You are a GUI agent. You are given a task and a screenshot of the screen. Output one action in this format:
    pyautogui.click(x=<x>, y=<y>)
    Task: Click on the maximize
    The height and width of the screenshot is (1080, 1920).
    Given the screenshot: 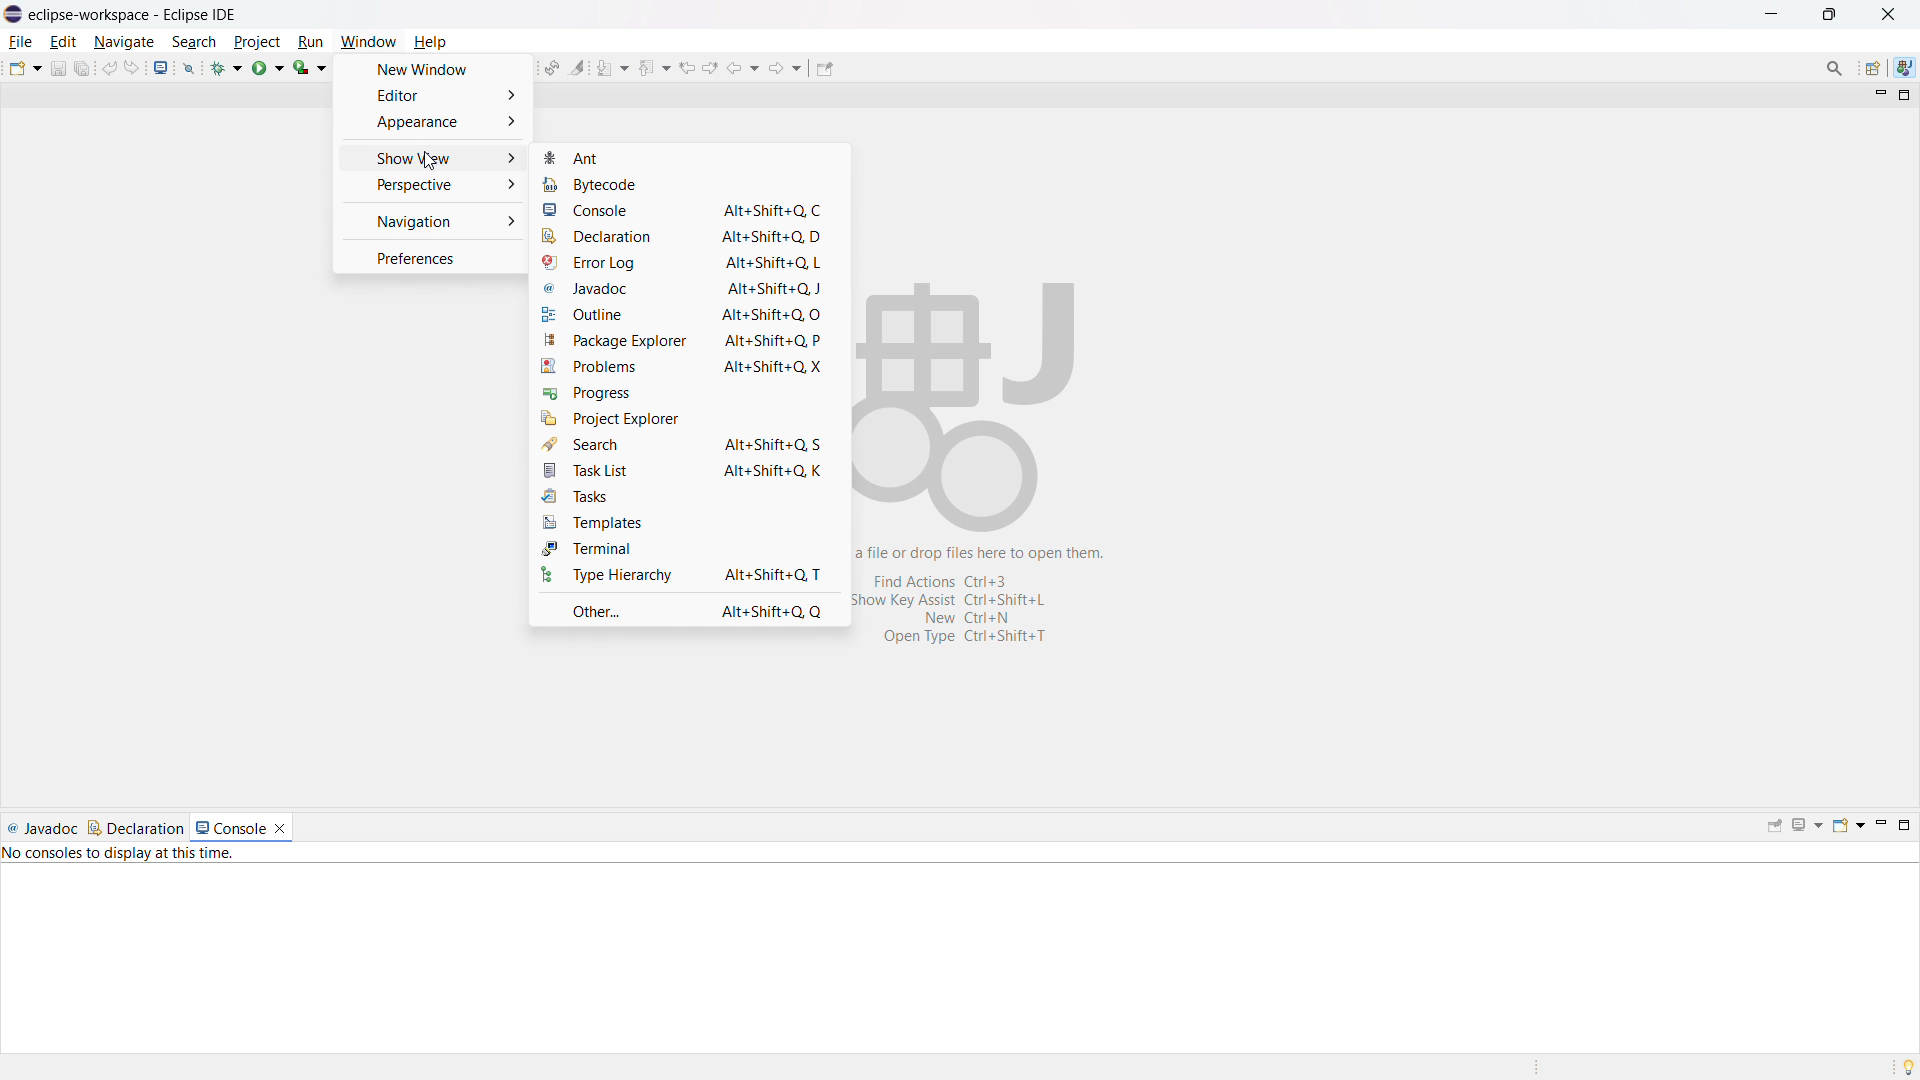 What is the action you would take?
    pyautogui.click(x=1828, y=15)
    